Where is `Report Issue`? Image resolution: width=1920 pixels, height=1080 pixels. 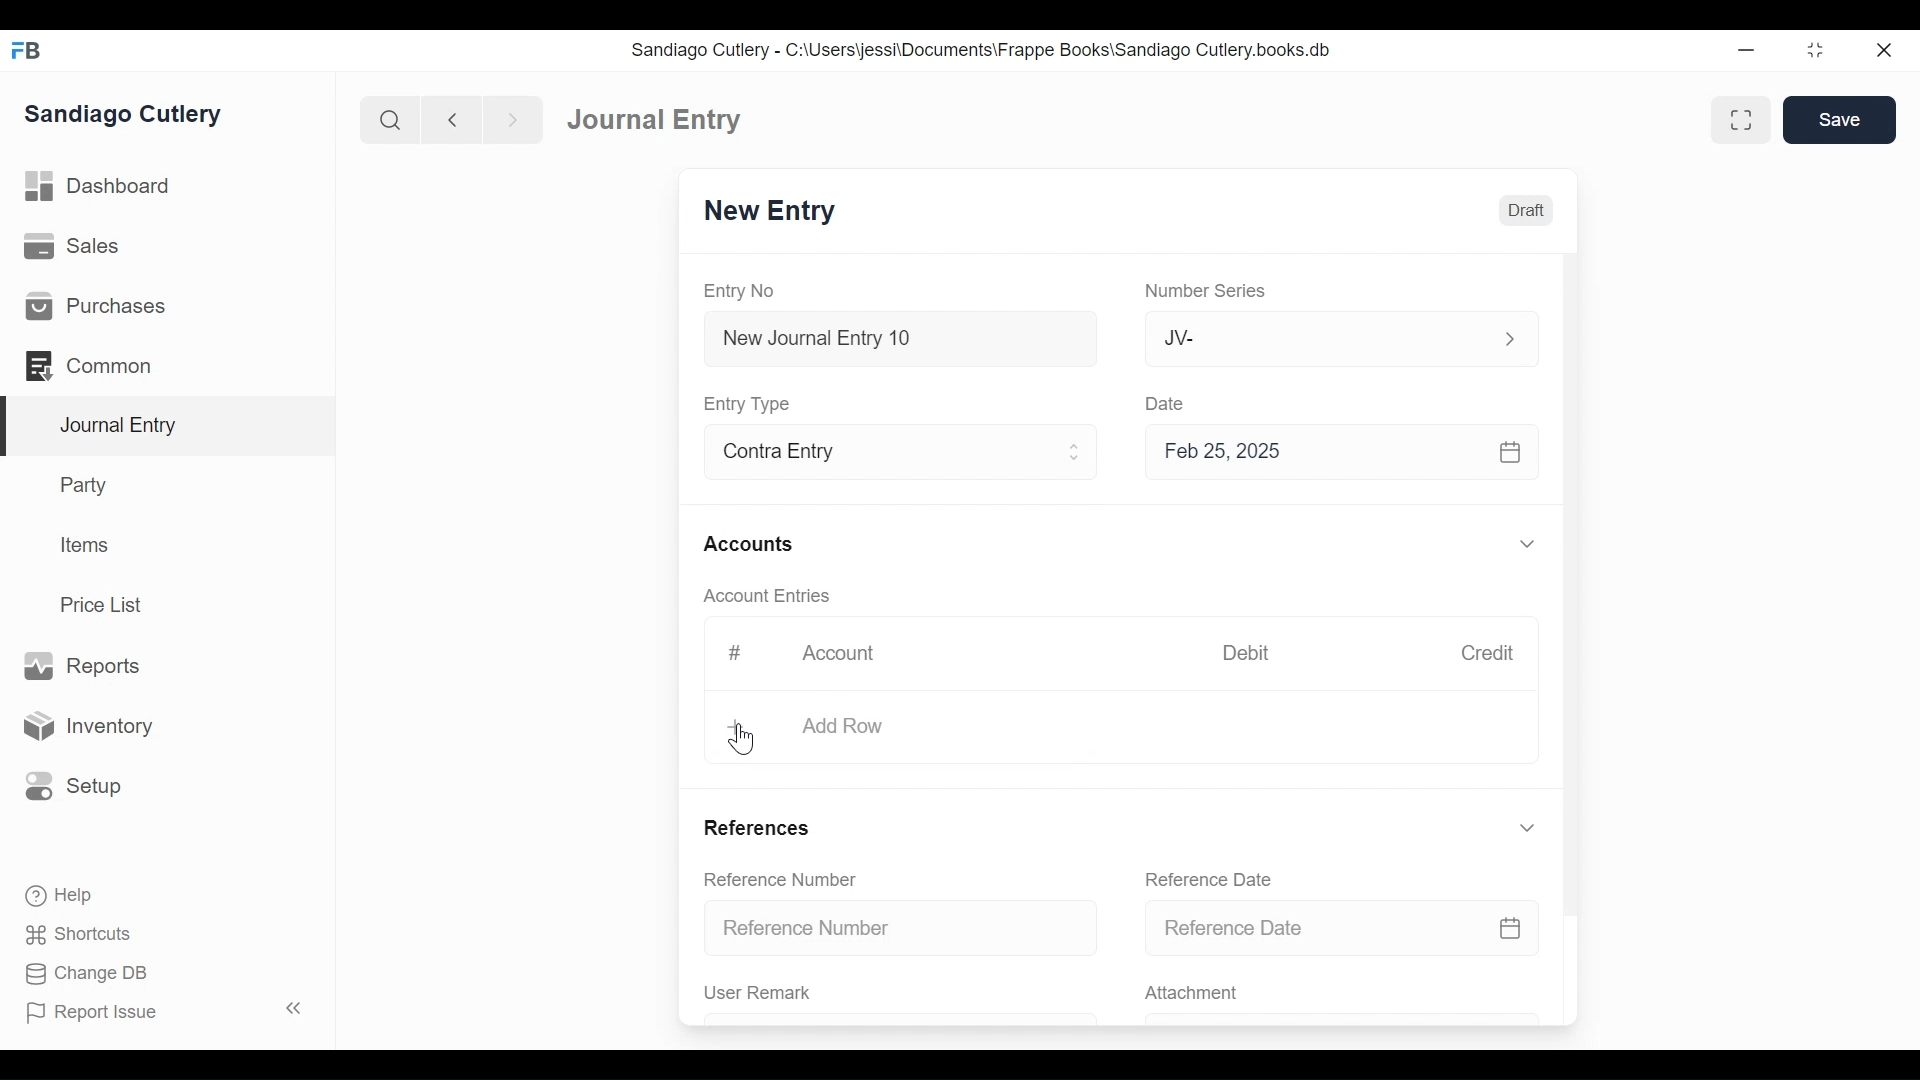
Report Issue is located at coordinates (164, 1012).